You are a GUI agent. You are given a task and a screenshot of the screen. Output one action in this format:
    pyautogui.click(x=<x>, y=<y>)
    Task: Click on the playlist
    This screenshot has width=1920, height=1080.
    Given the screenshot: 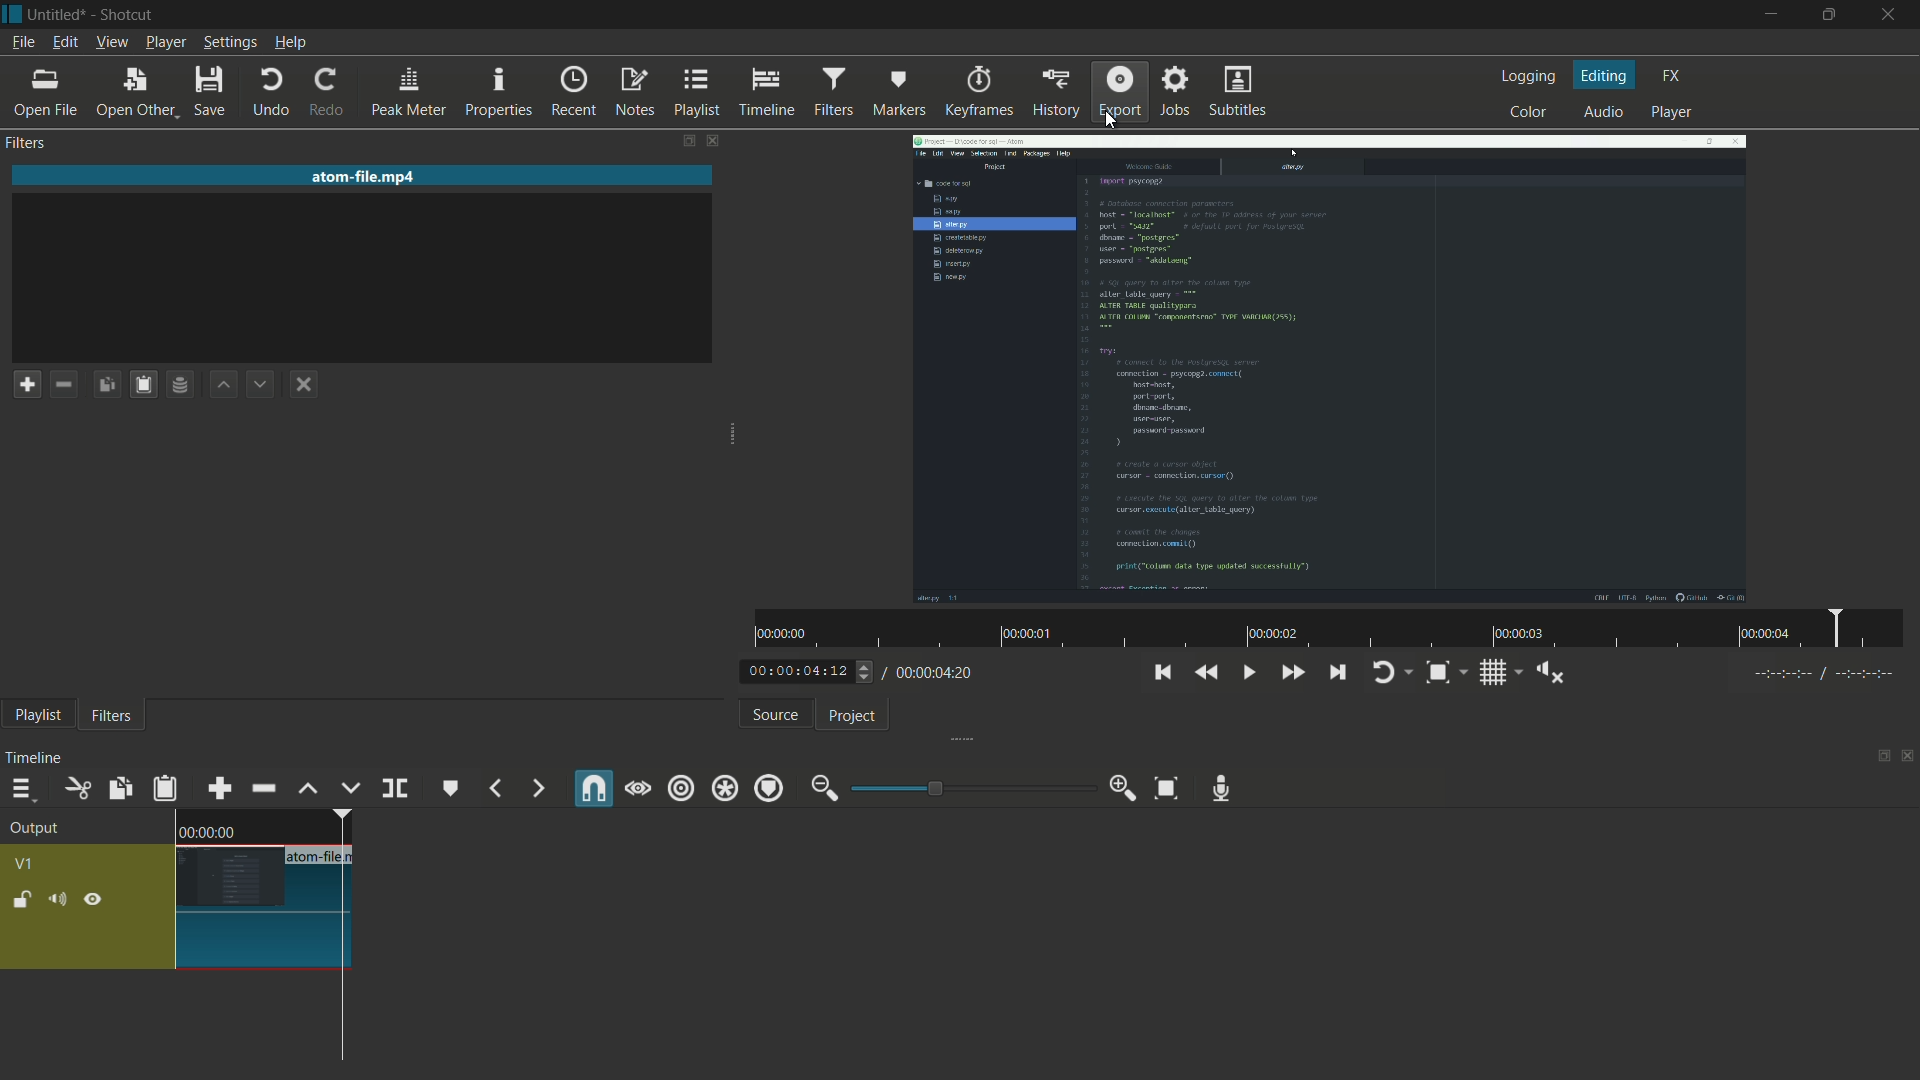 What is the action you would take?
    pyautogui.click(x=34, y=717)
    